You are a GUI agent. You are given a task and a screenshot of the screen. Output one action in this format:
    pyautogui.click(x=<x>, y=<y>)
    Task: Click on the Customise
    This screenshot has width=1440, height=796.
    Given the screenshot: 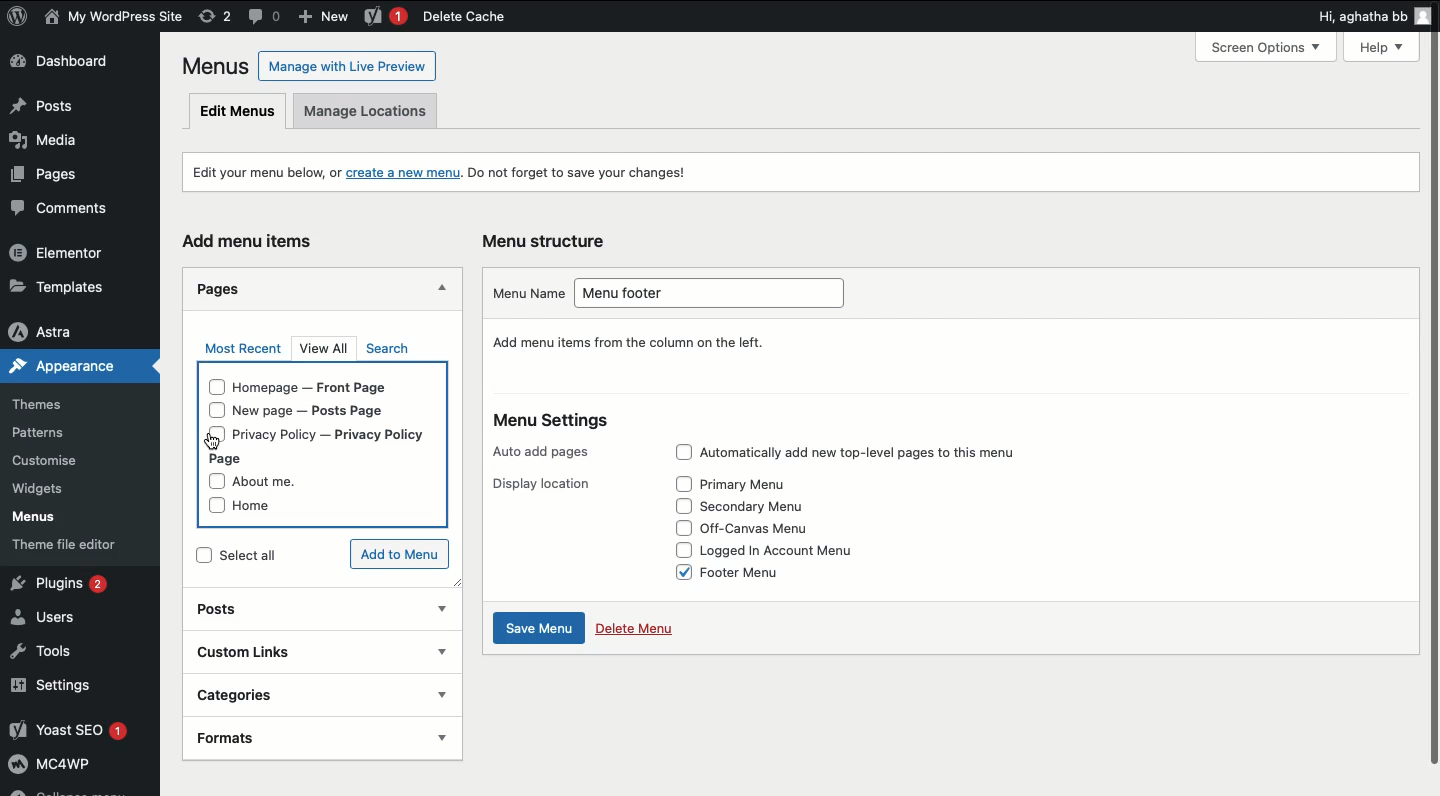 What is the action you would take?
    pyautogui.click(x=43, y=462)
    